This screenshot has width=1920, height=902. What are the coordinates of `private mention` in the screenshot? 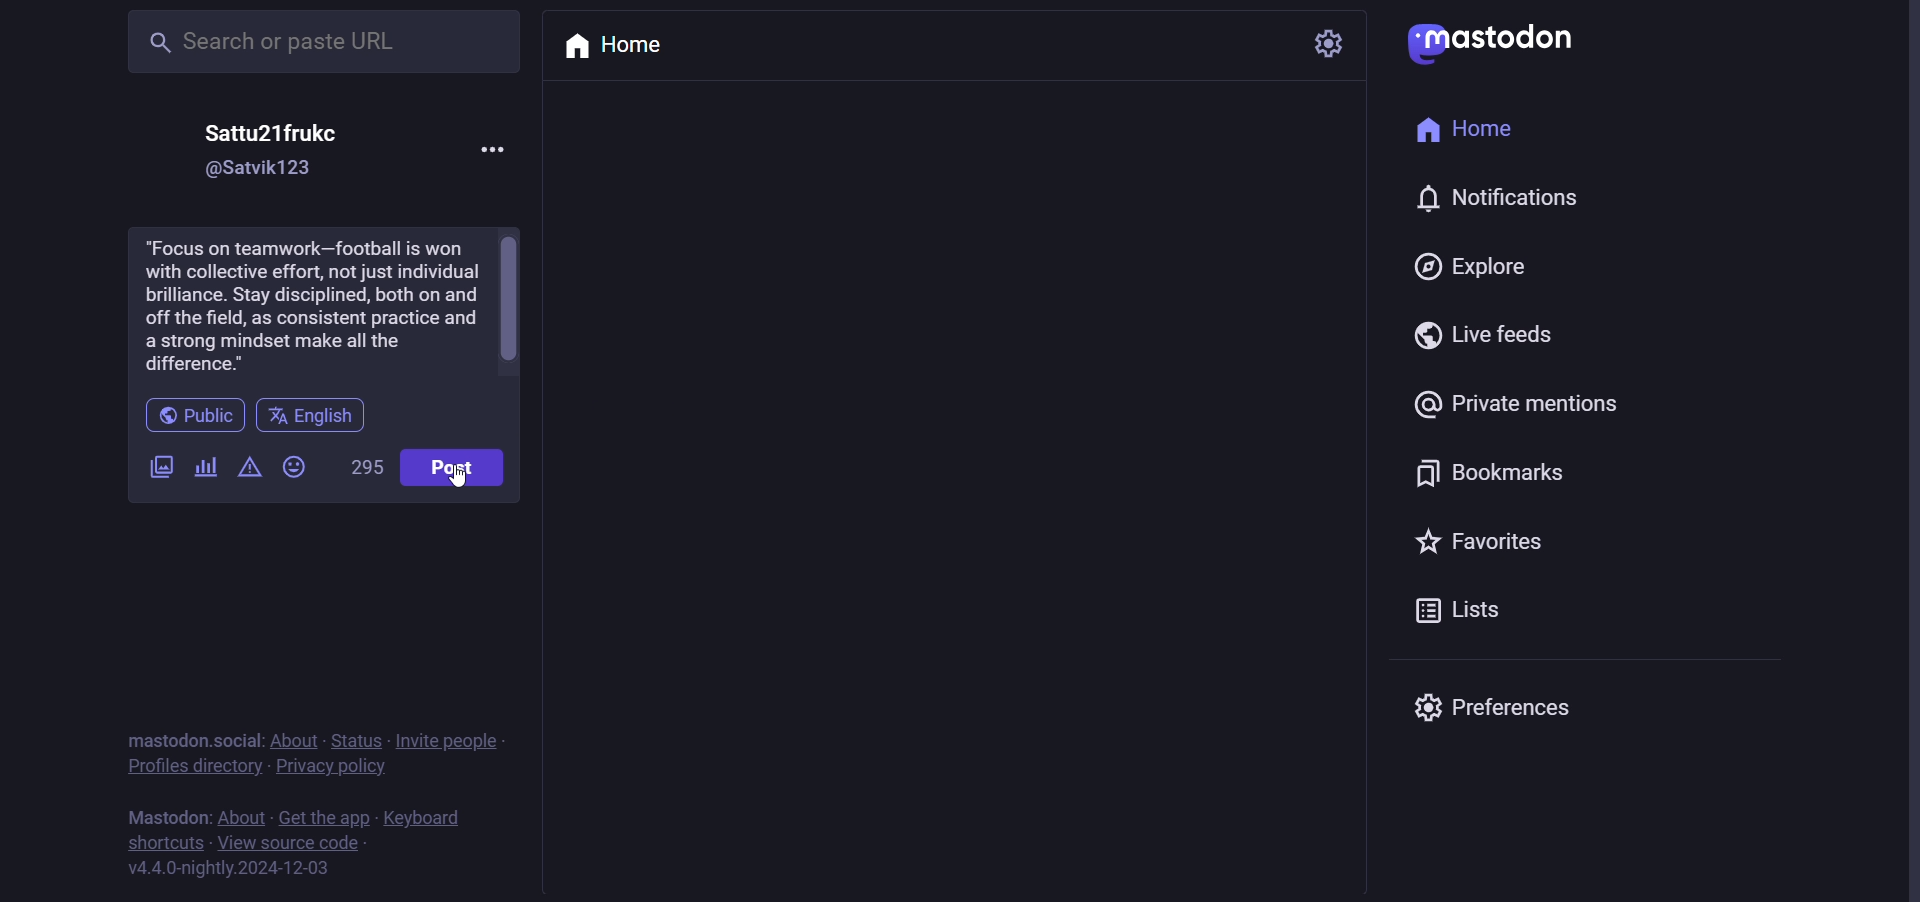 It's located at (1510, 401).